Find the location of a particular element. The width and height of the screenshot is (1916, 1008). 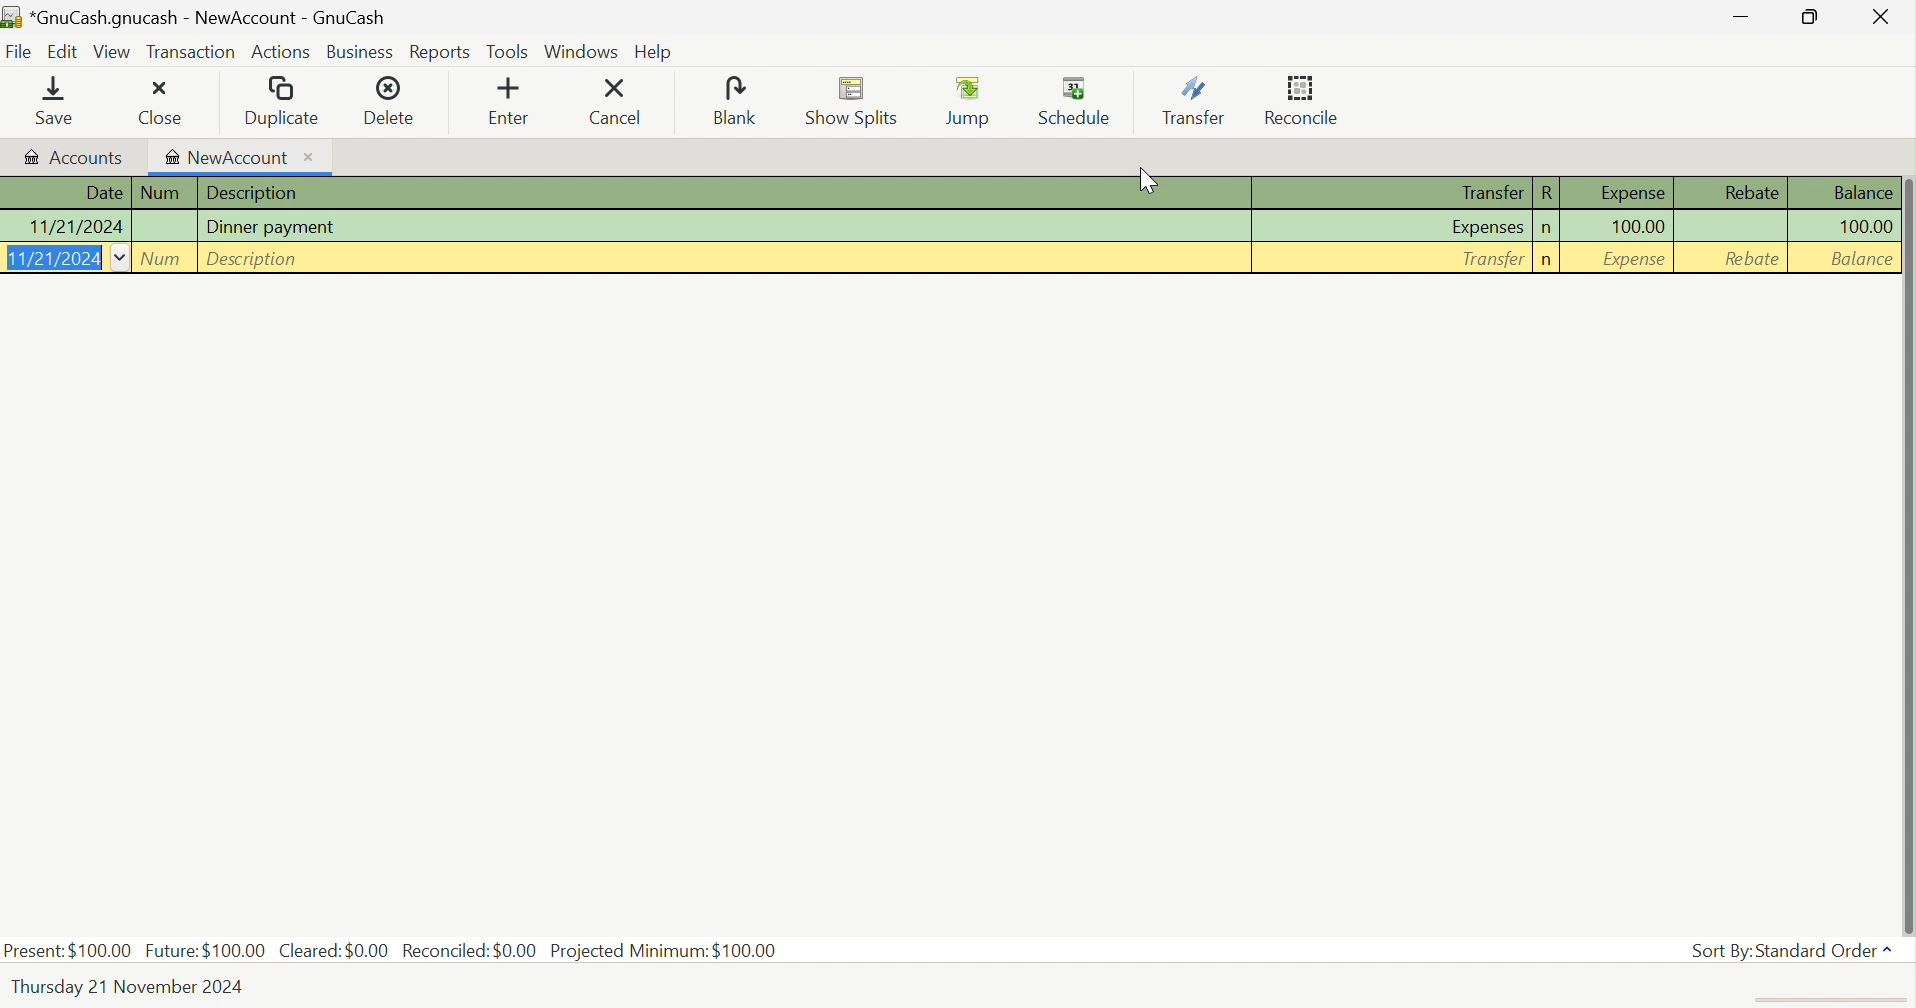

Help is located at coordinates (657, 54).